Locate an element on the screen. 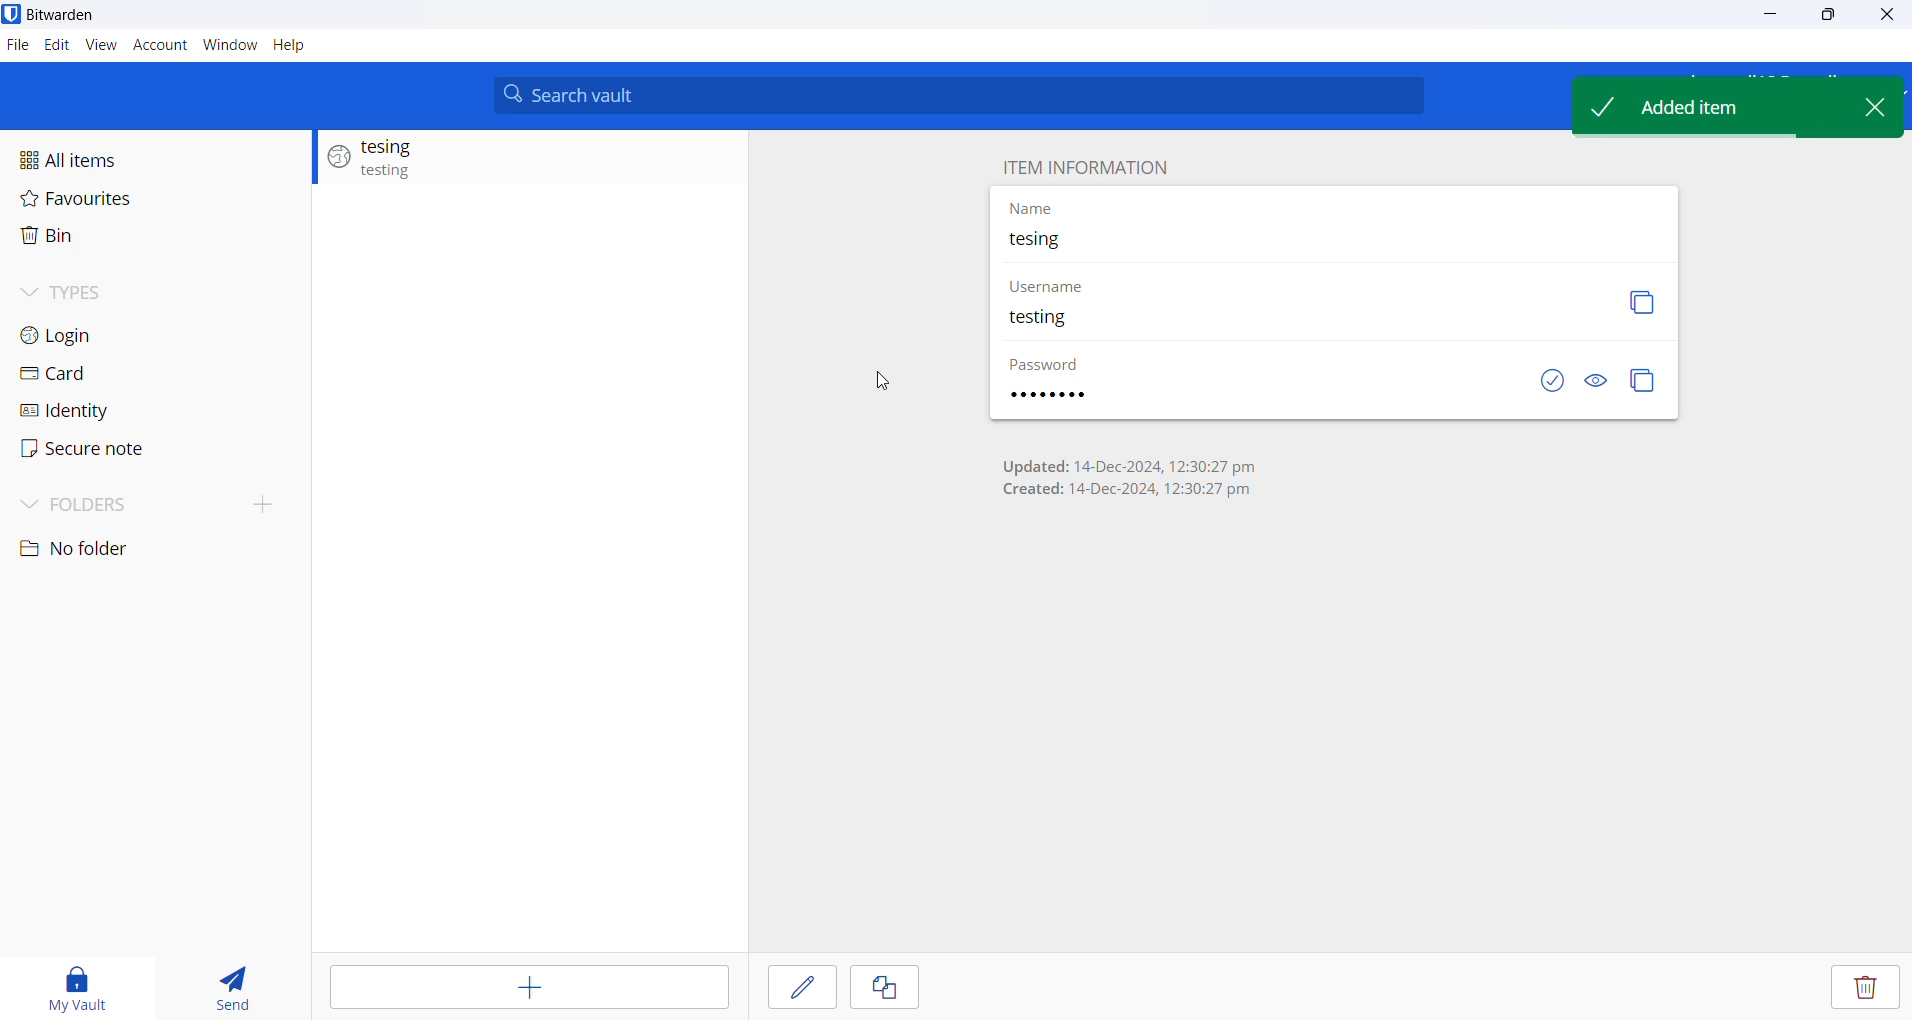 The height and width of the screenshot is (1020, 1912). cursor is located at coordinates (885, 382).